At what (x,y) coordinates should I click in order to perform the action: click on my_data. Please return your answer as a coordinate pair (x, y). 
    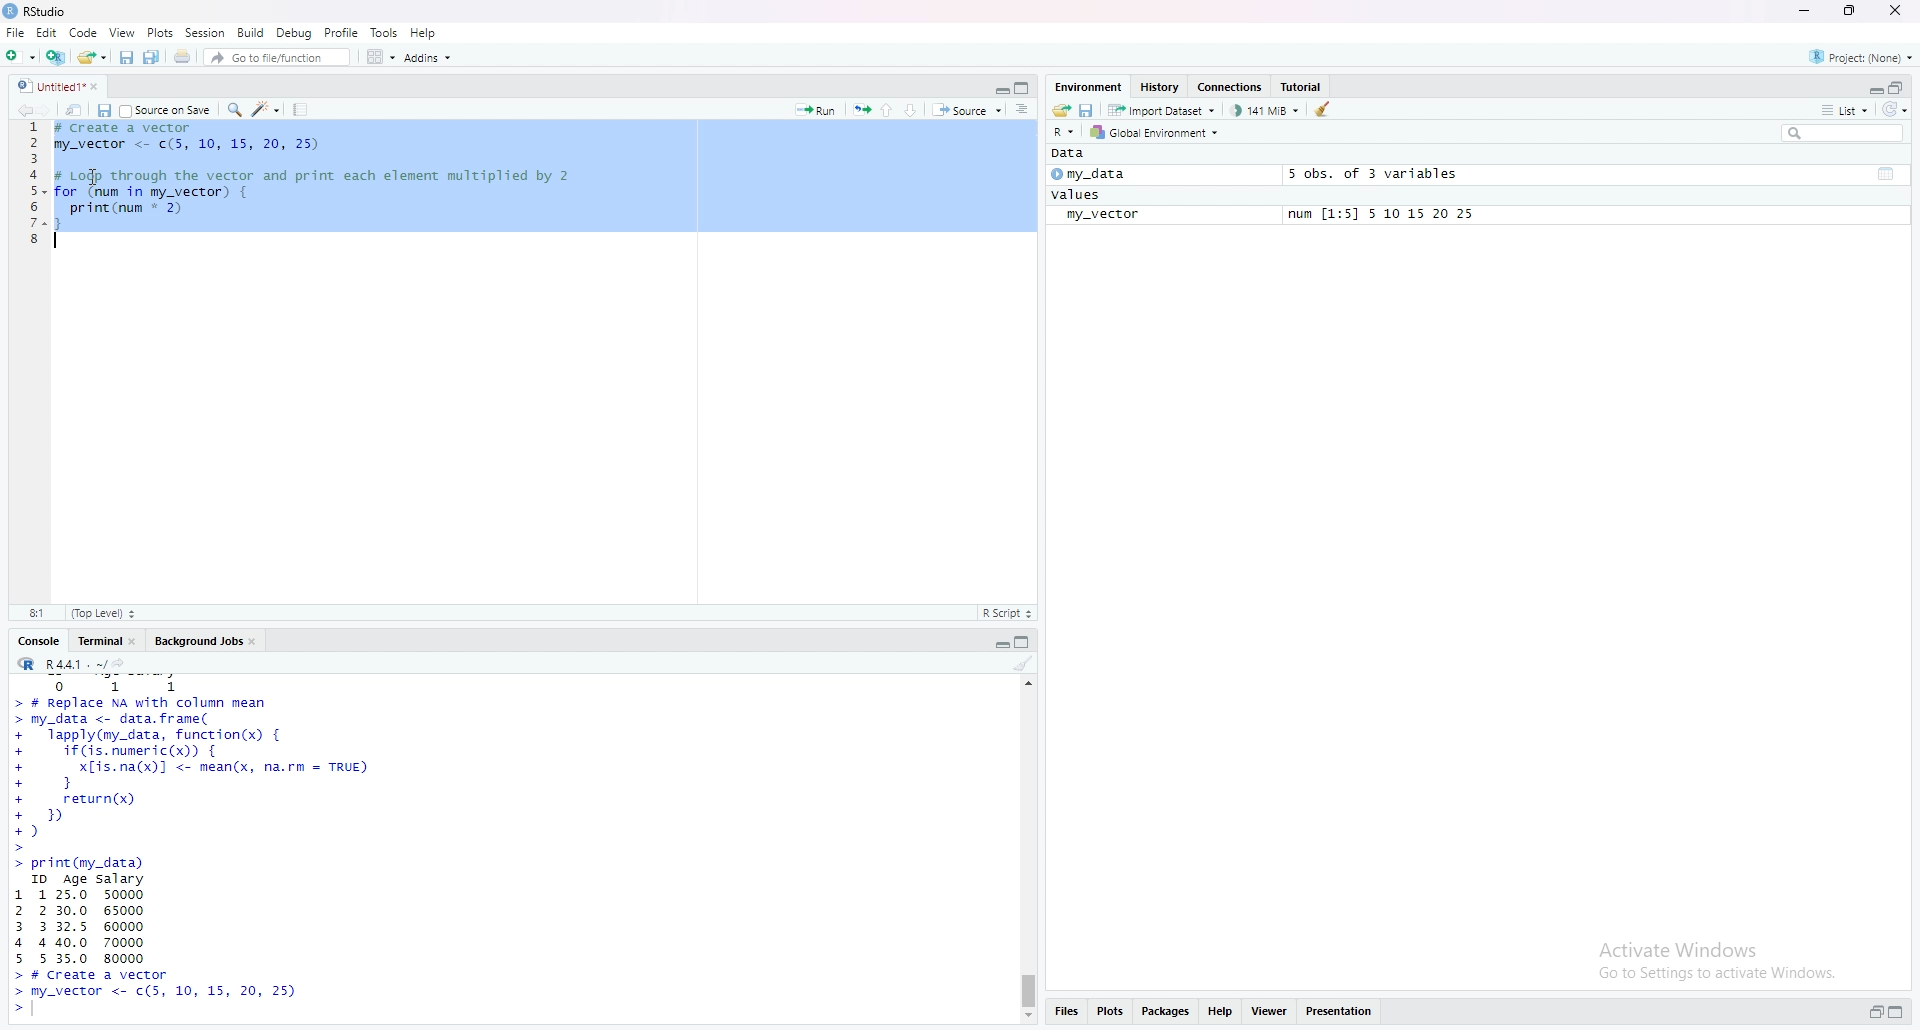
    Looking at the image, I should click on (1093, 174).